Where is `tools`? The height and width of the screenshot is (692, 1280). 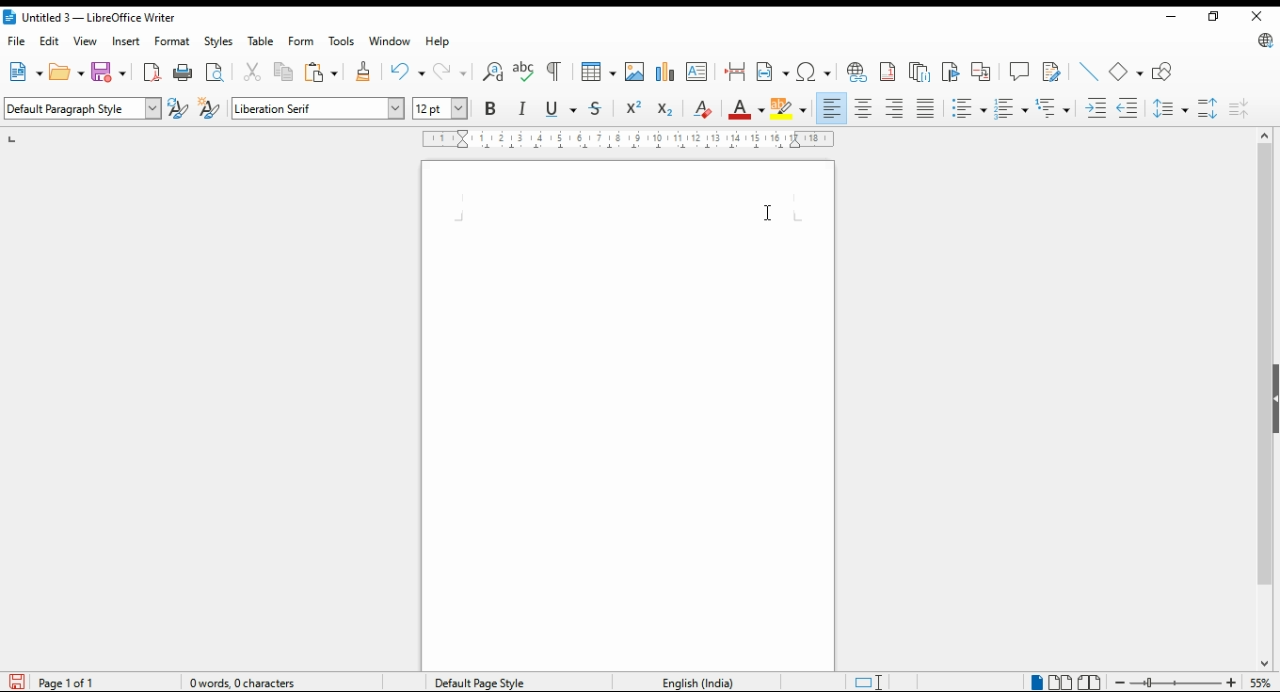
tools is located at coordinates (340, 41).